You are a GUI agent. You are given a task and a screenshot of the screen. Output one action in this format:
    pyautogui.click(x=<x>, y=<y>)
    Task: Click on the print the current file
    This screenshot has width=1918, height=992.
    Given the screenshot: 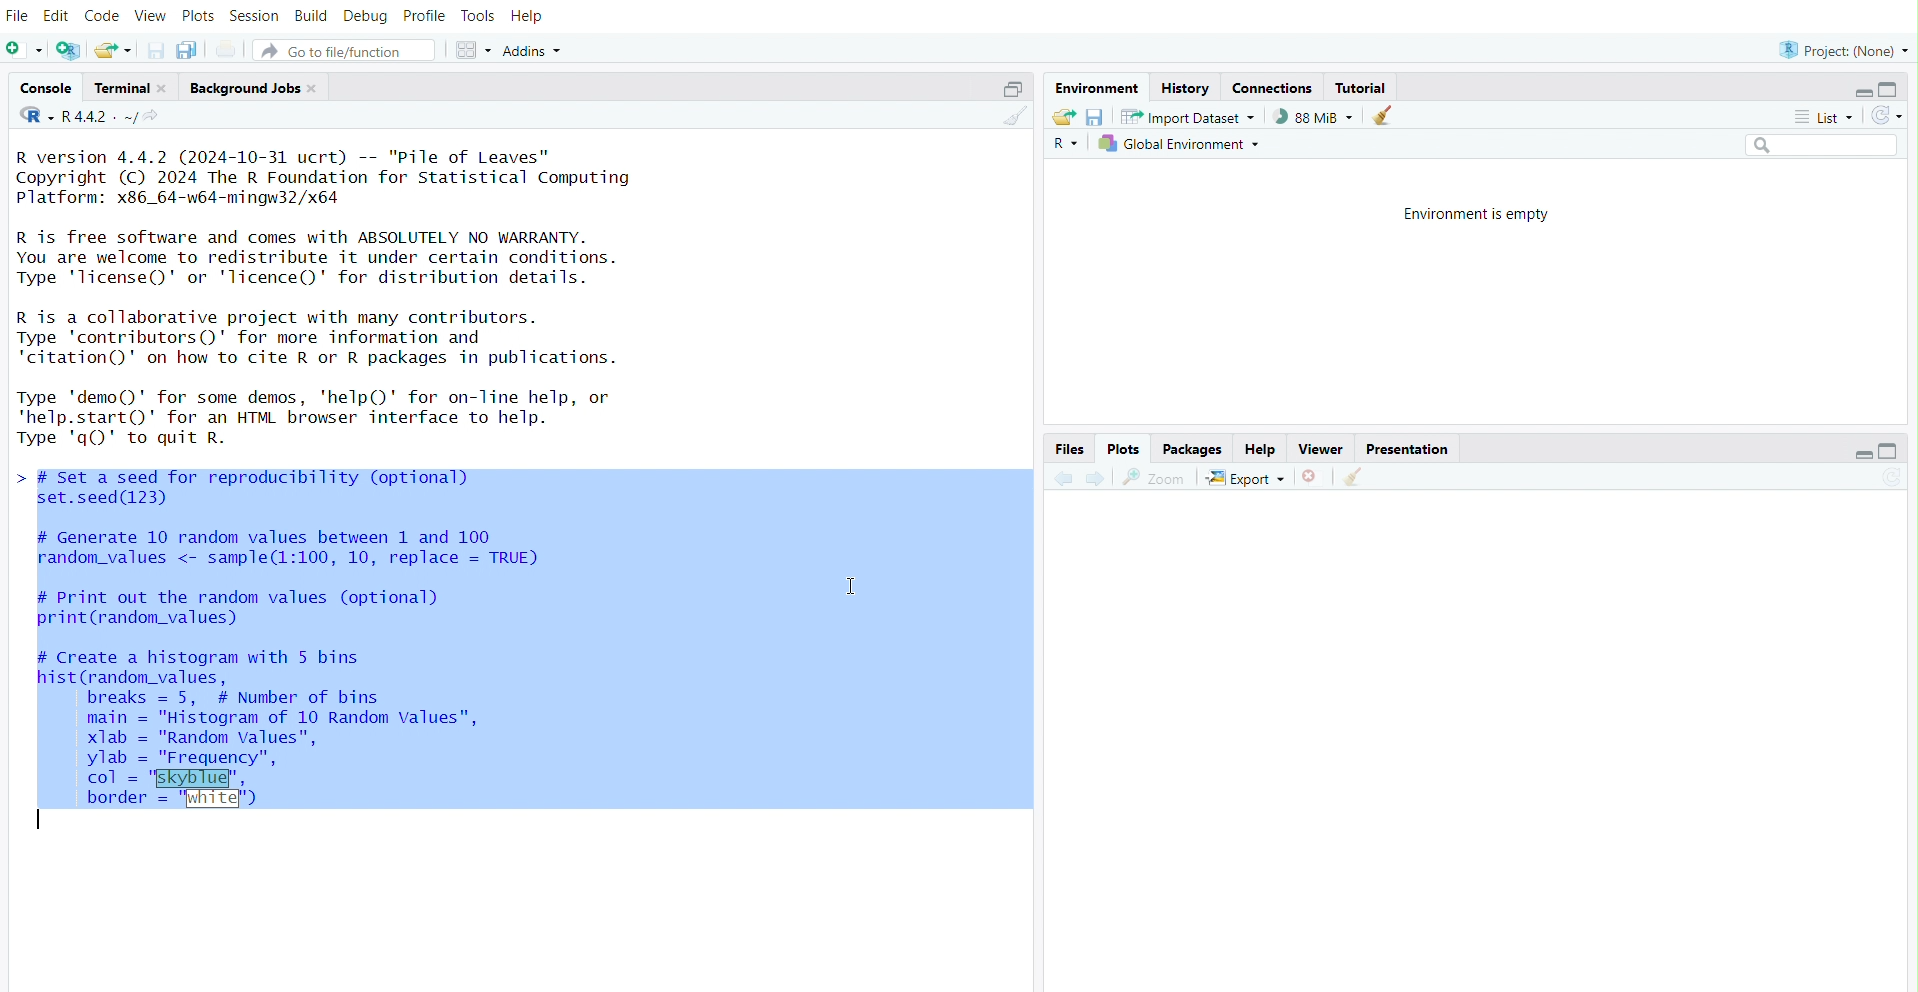 What is the action you would take?
    pyautogui.click(x=229, y=48)
    